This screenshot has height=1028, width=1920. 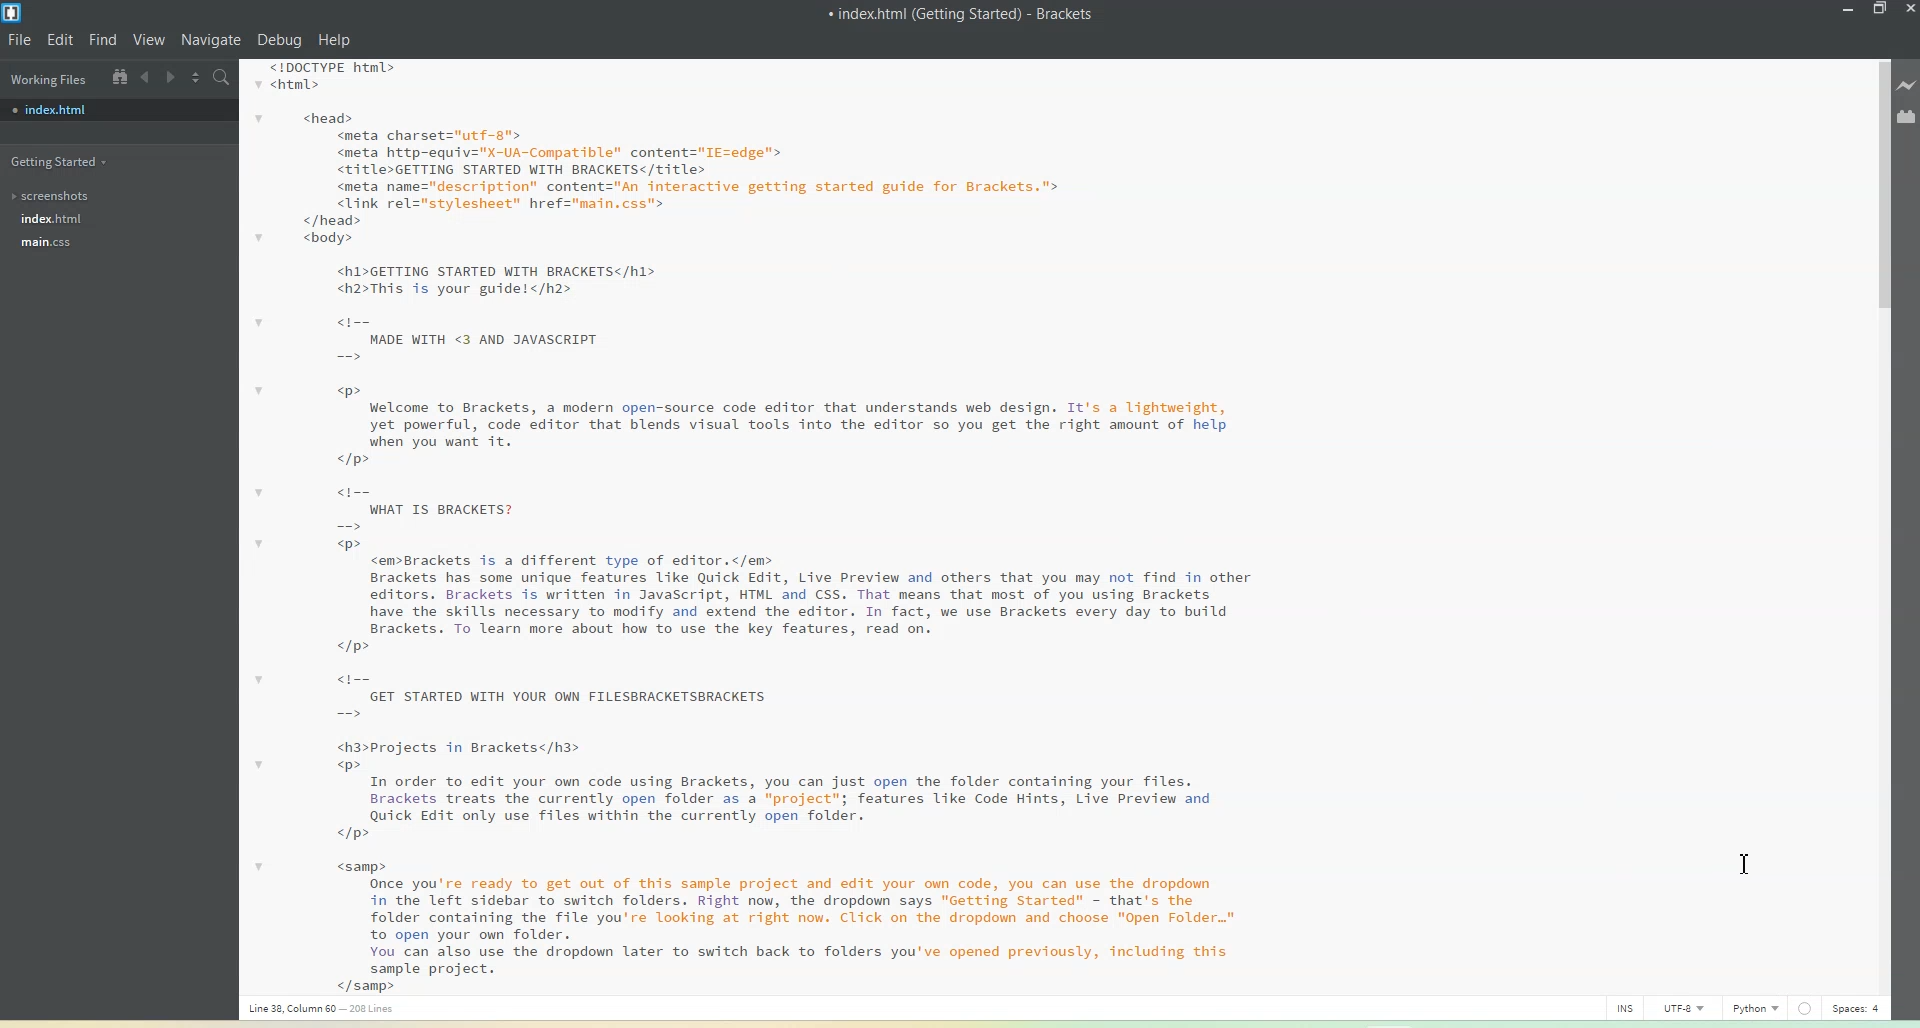 I want to click on Find in files, so click(x=223, y=77).